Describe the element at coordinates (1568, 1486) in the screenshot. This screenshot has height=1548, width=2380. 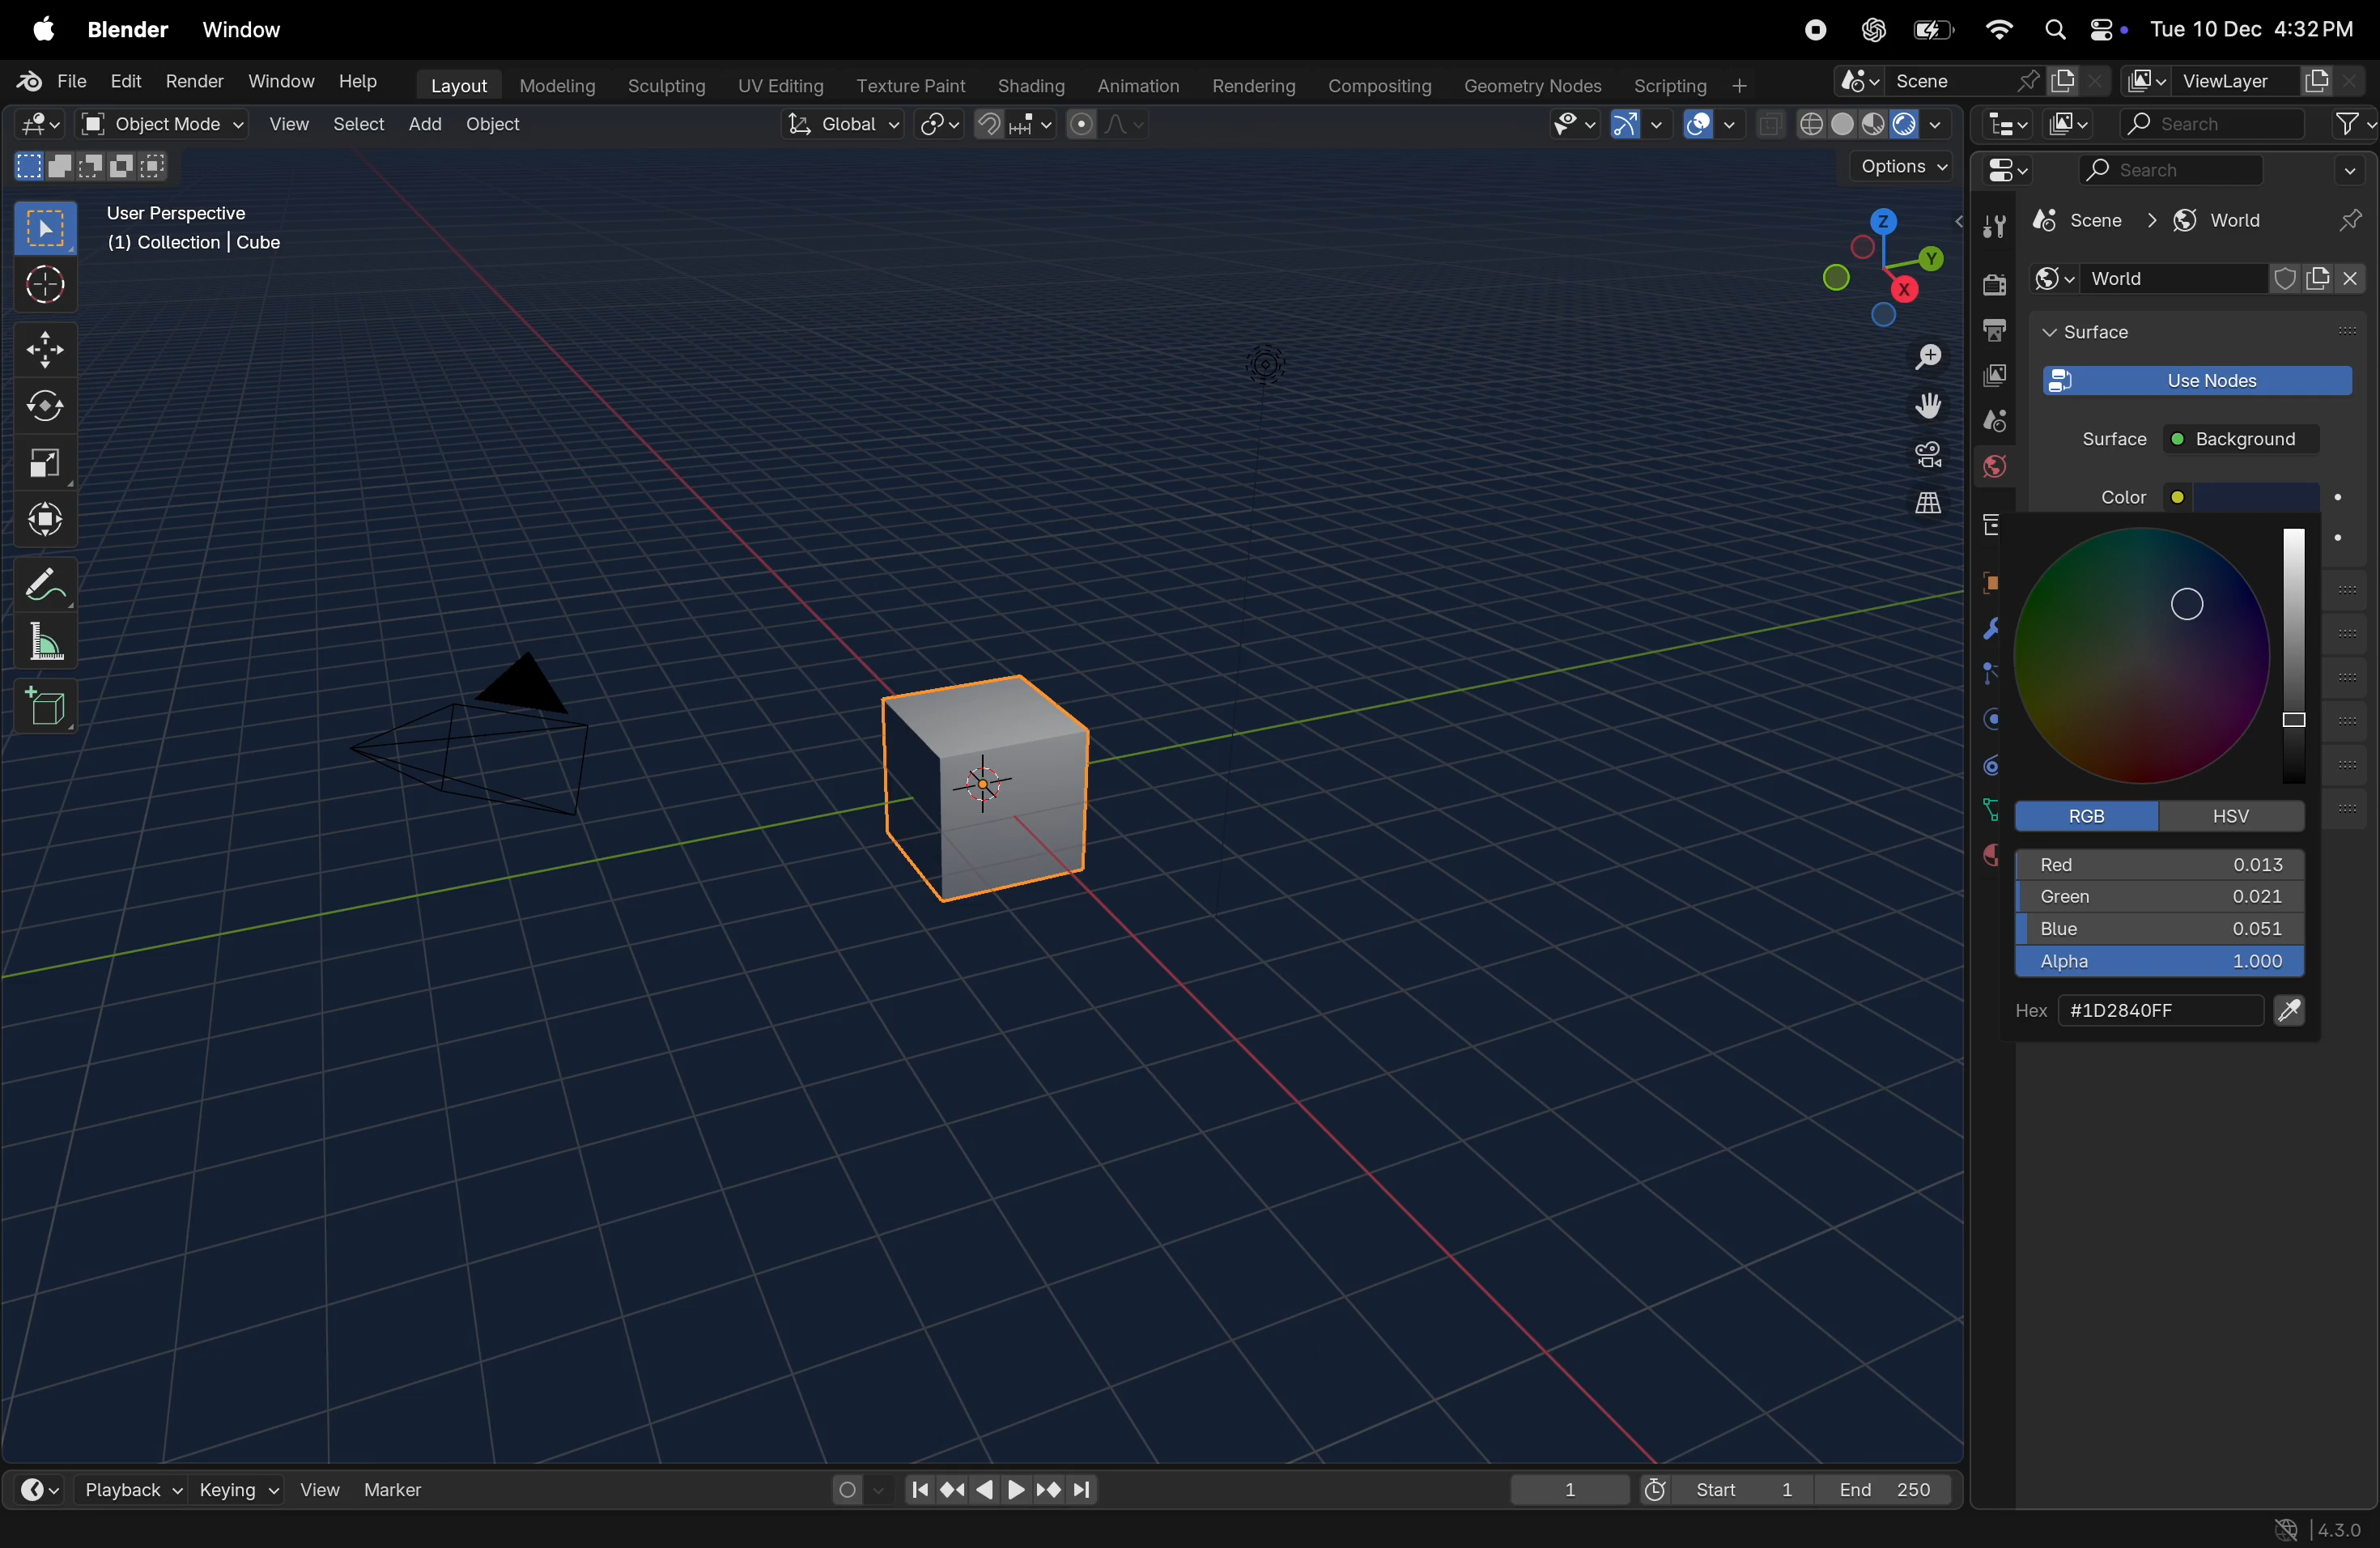
I see `1` at that location.